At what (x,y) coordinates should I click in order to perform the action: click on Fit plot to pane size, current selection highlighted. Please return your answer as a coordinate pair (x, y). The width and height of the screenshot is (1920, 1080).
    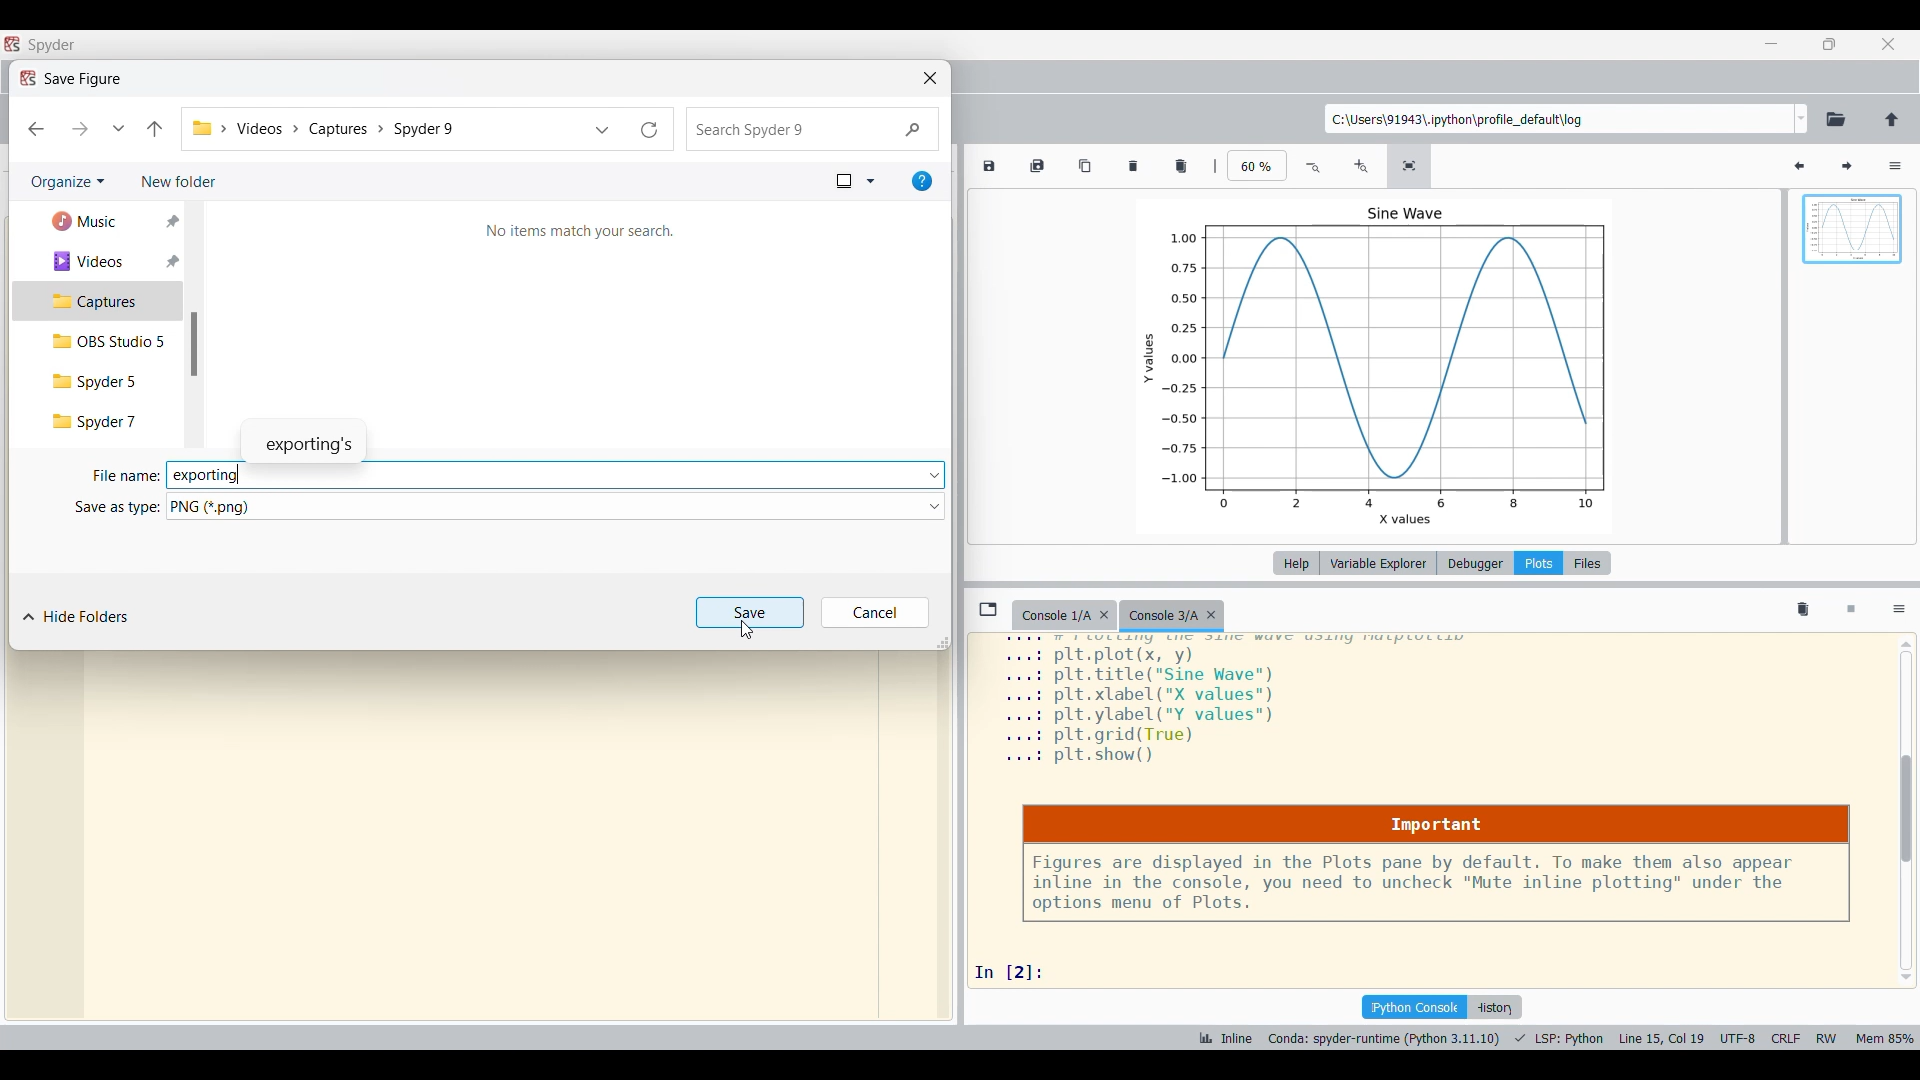
    Looking at the image, I should click on (1409, 166).